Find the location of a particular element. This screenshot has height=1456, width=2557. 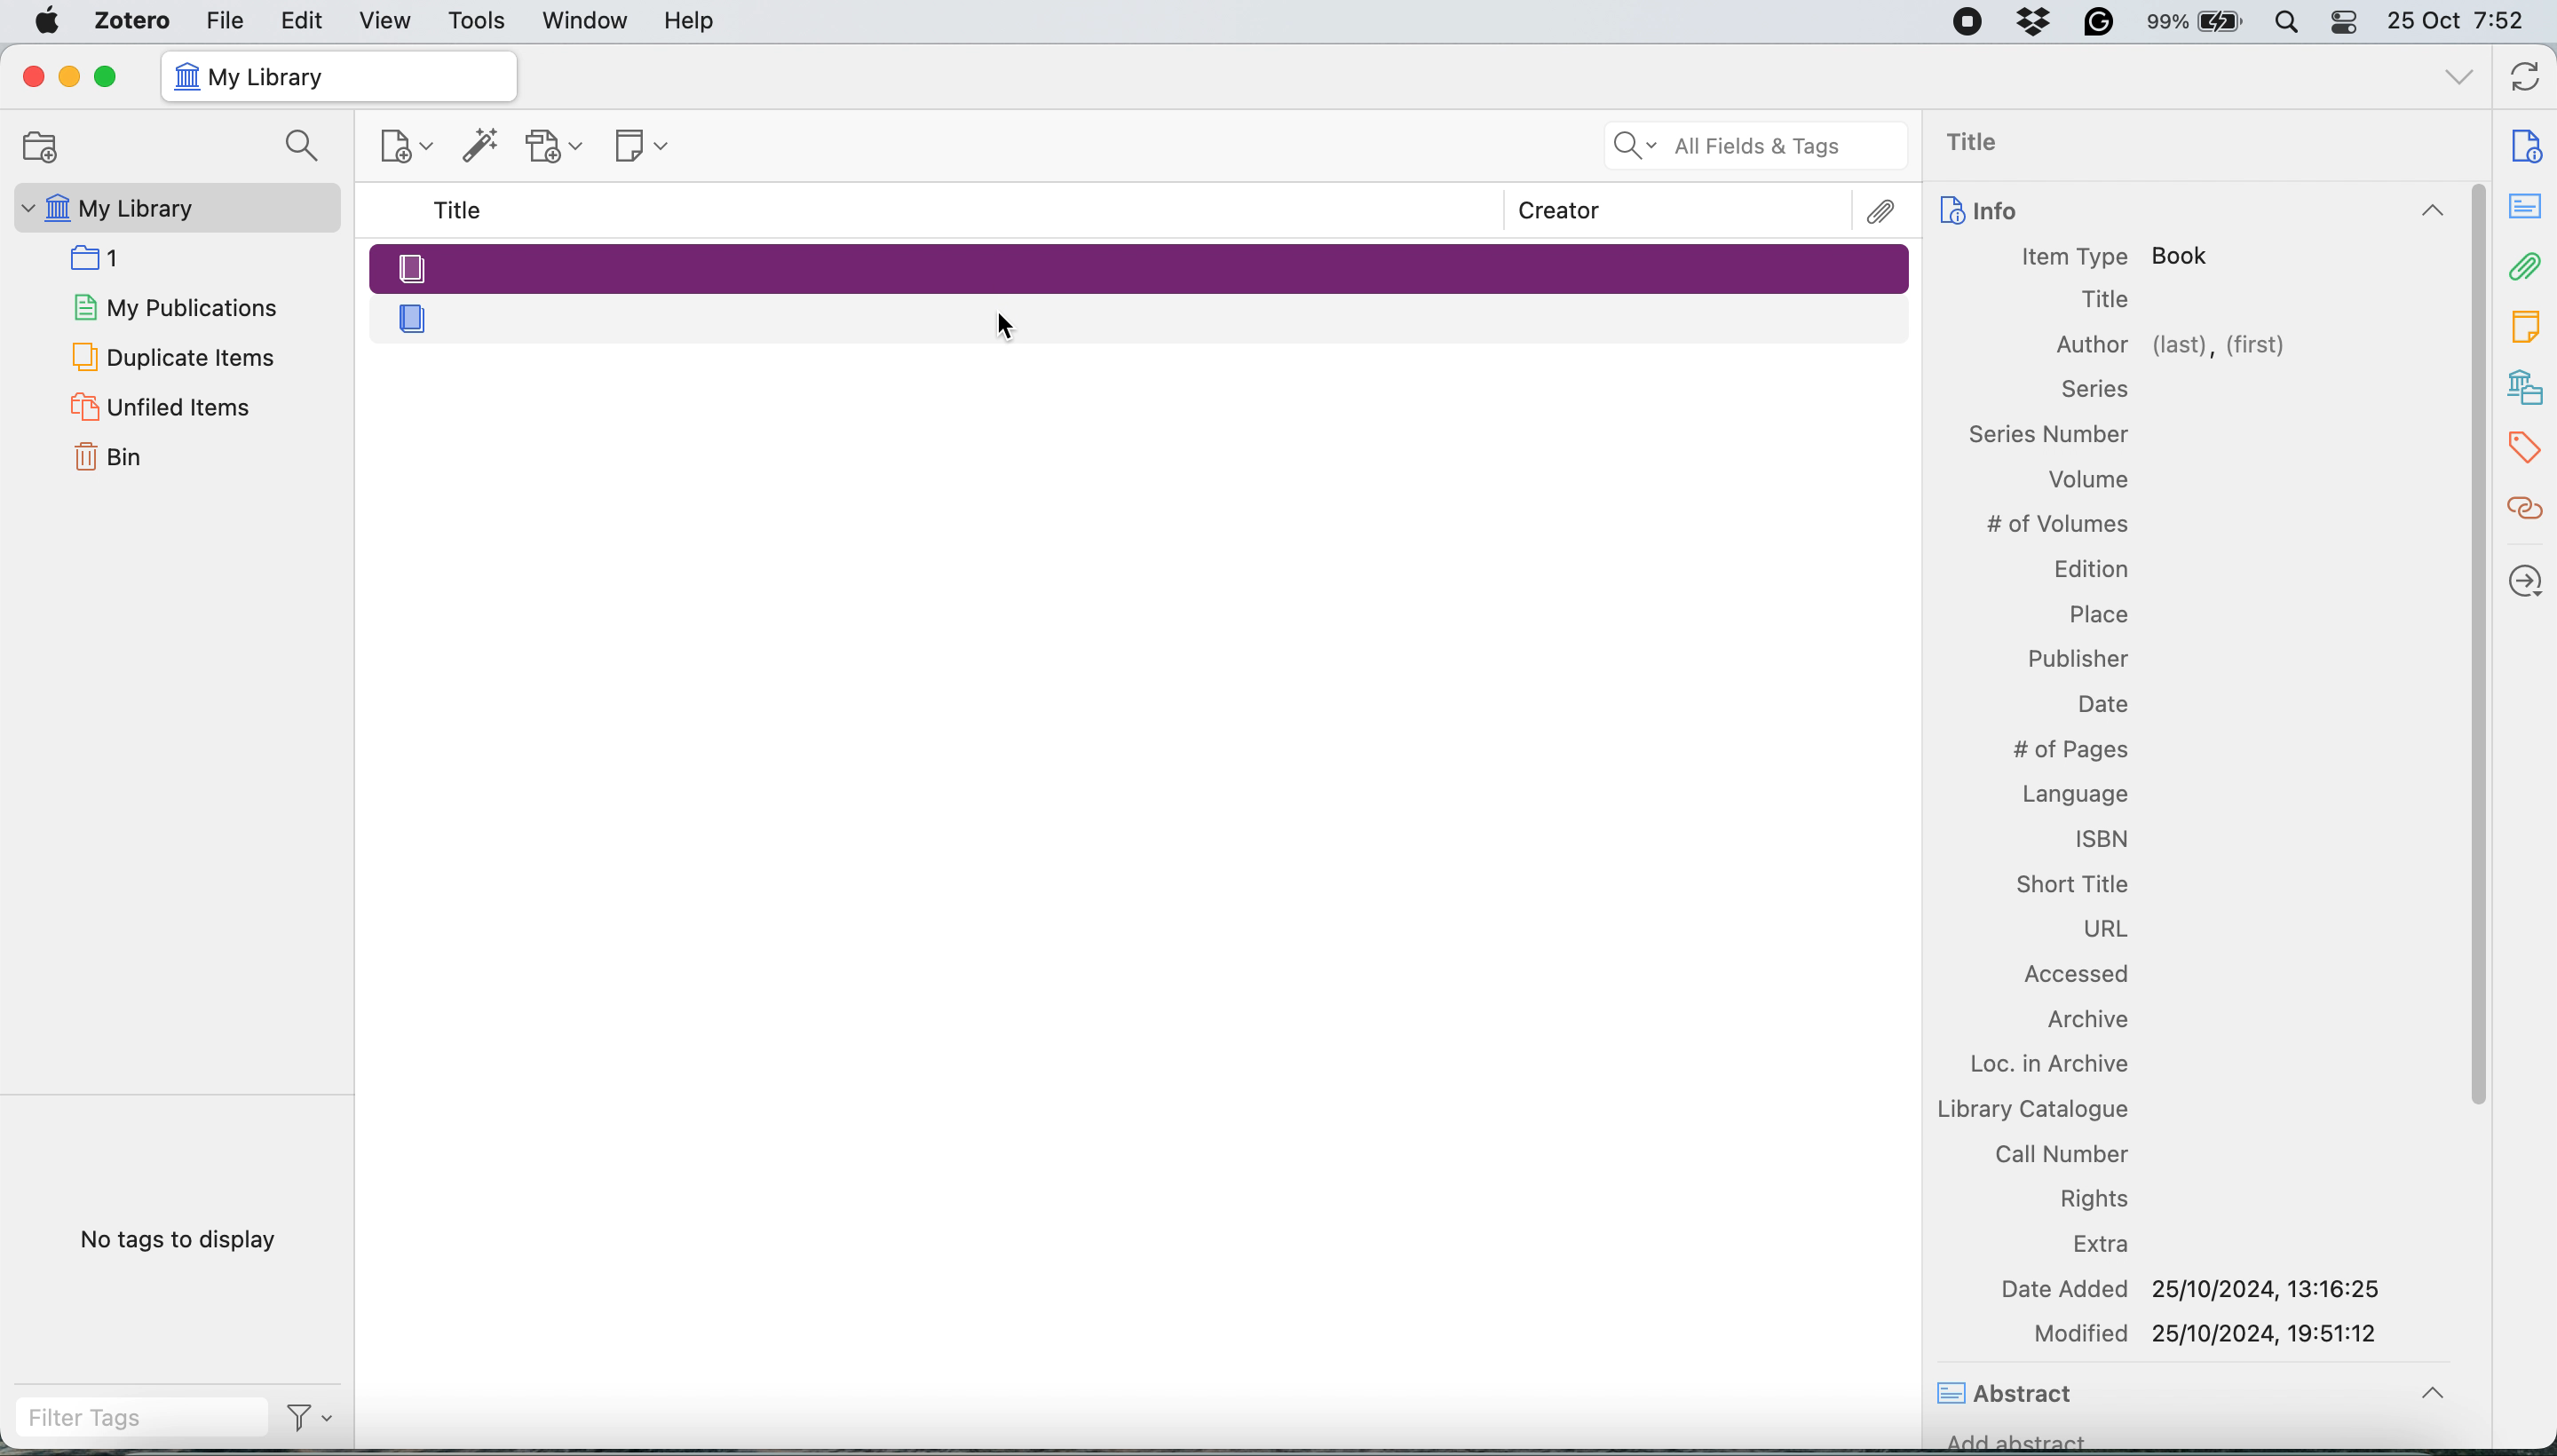

Document is located at coordinates (2528, 146).